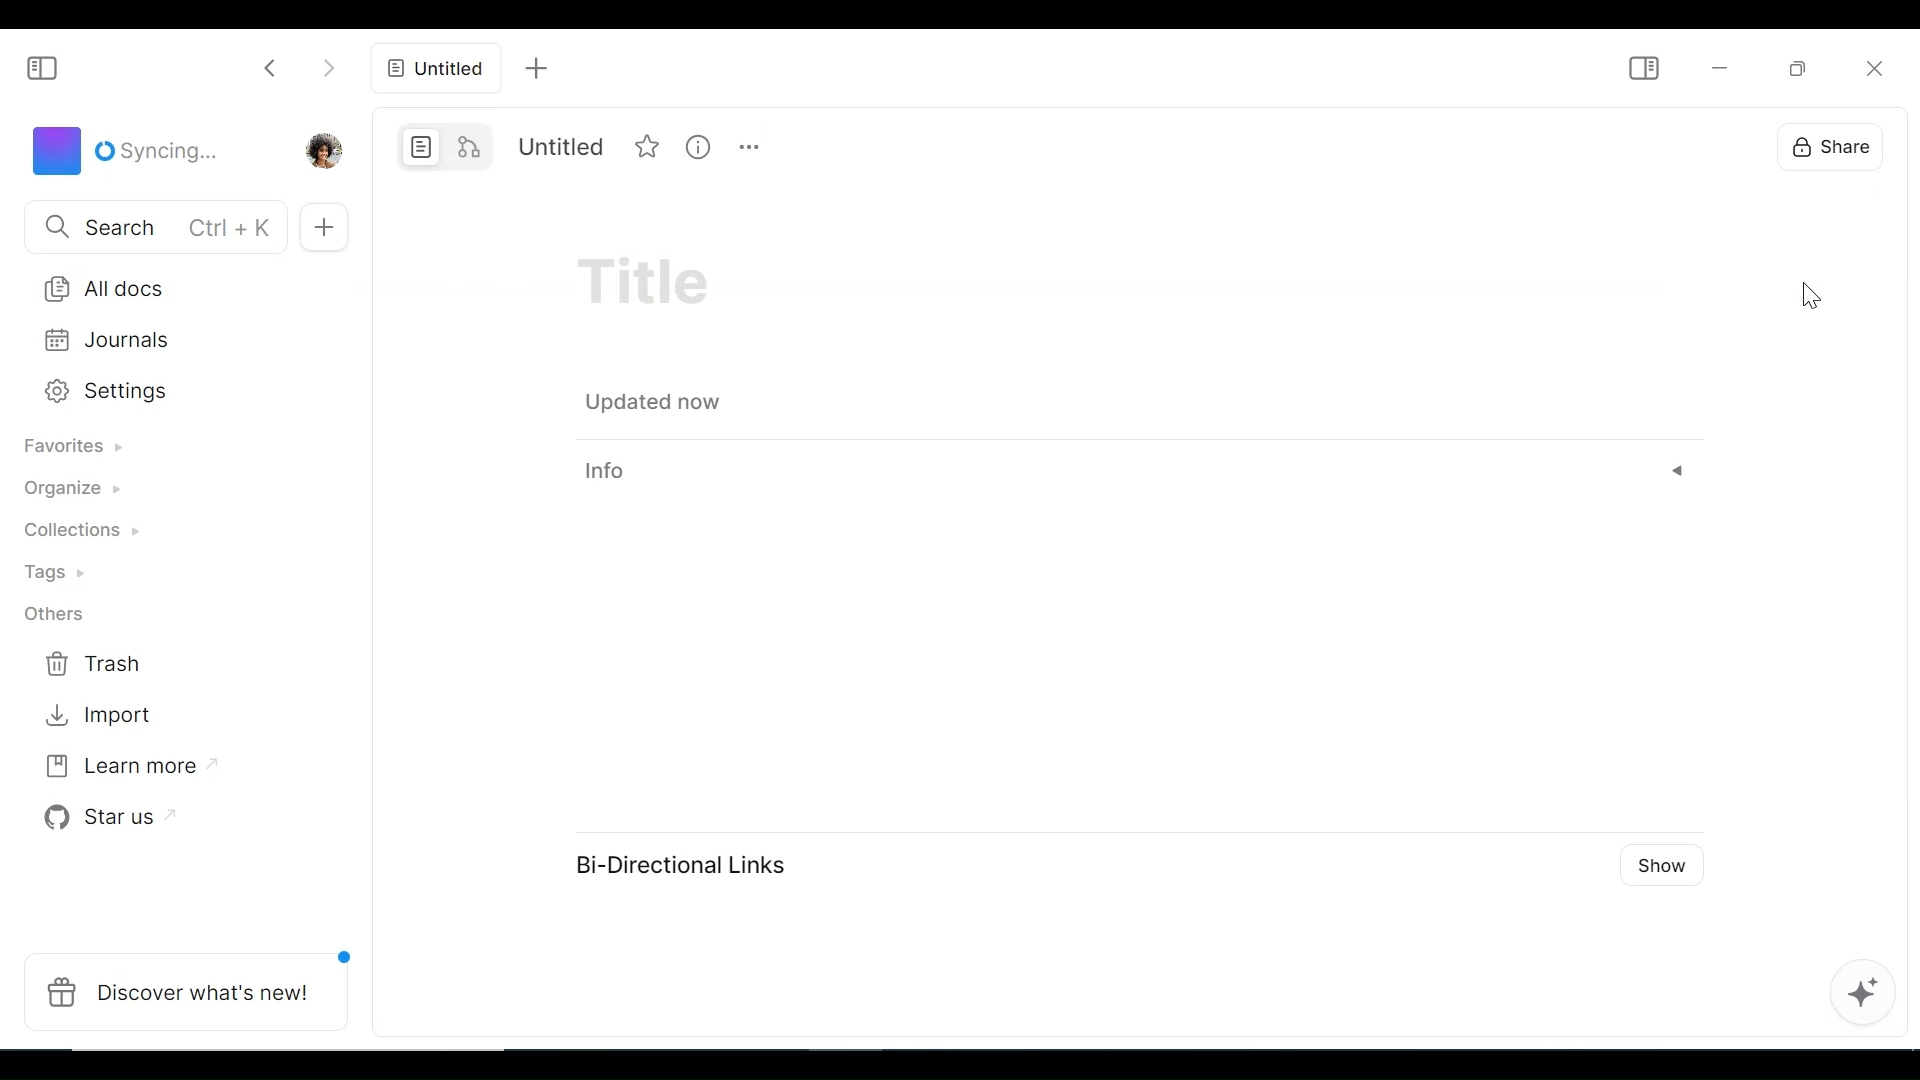  What do you see at coordinates (122, 151) in the screenshot?
I see `Workspace` at bounding box center [122, 151].